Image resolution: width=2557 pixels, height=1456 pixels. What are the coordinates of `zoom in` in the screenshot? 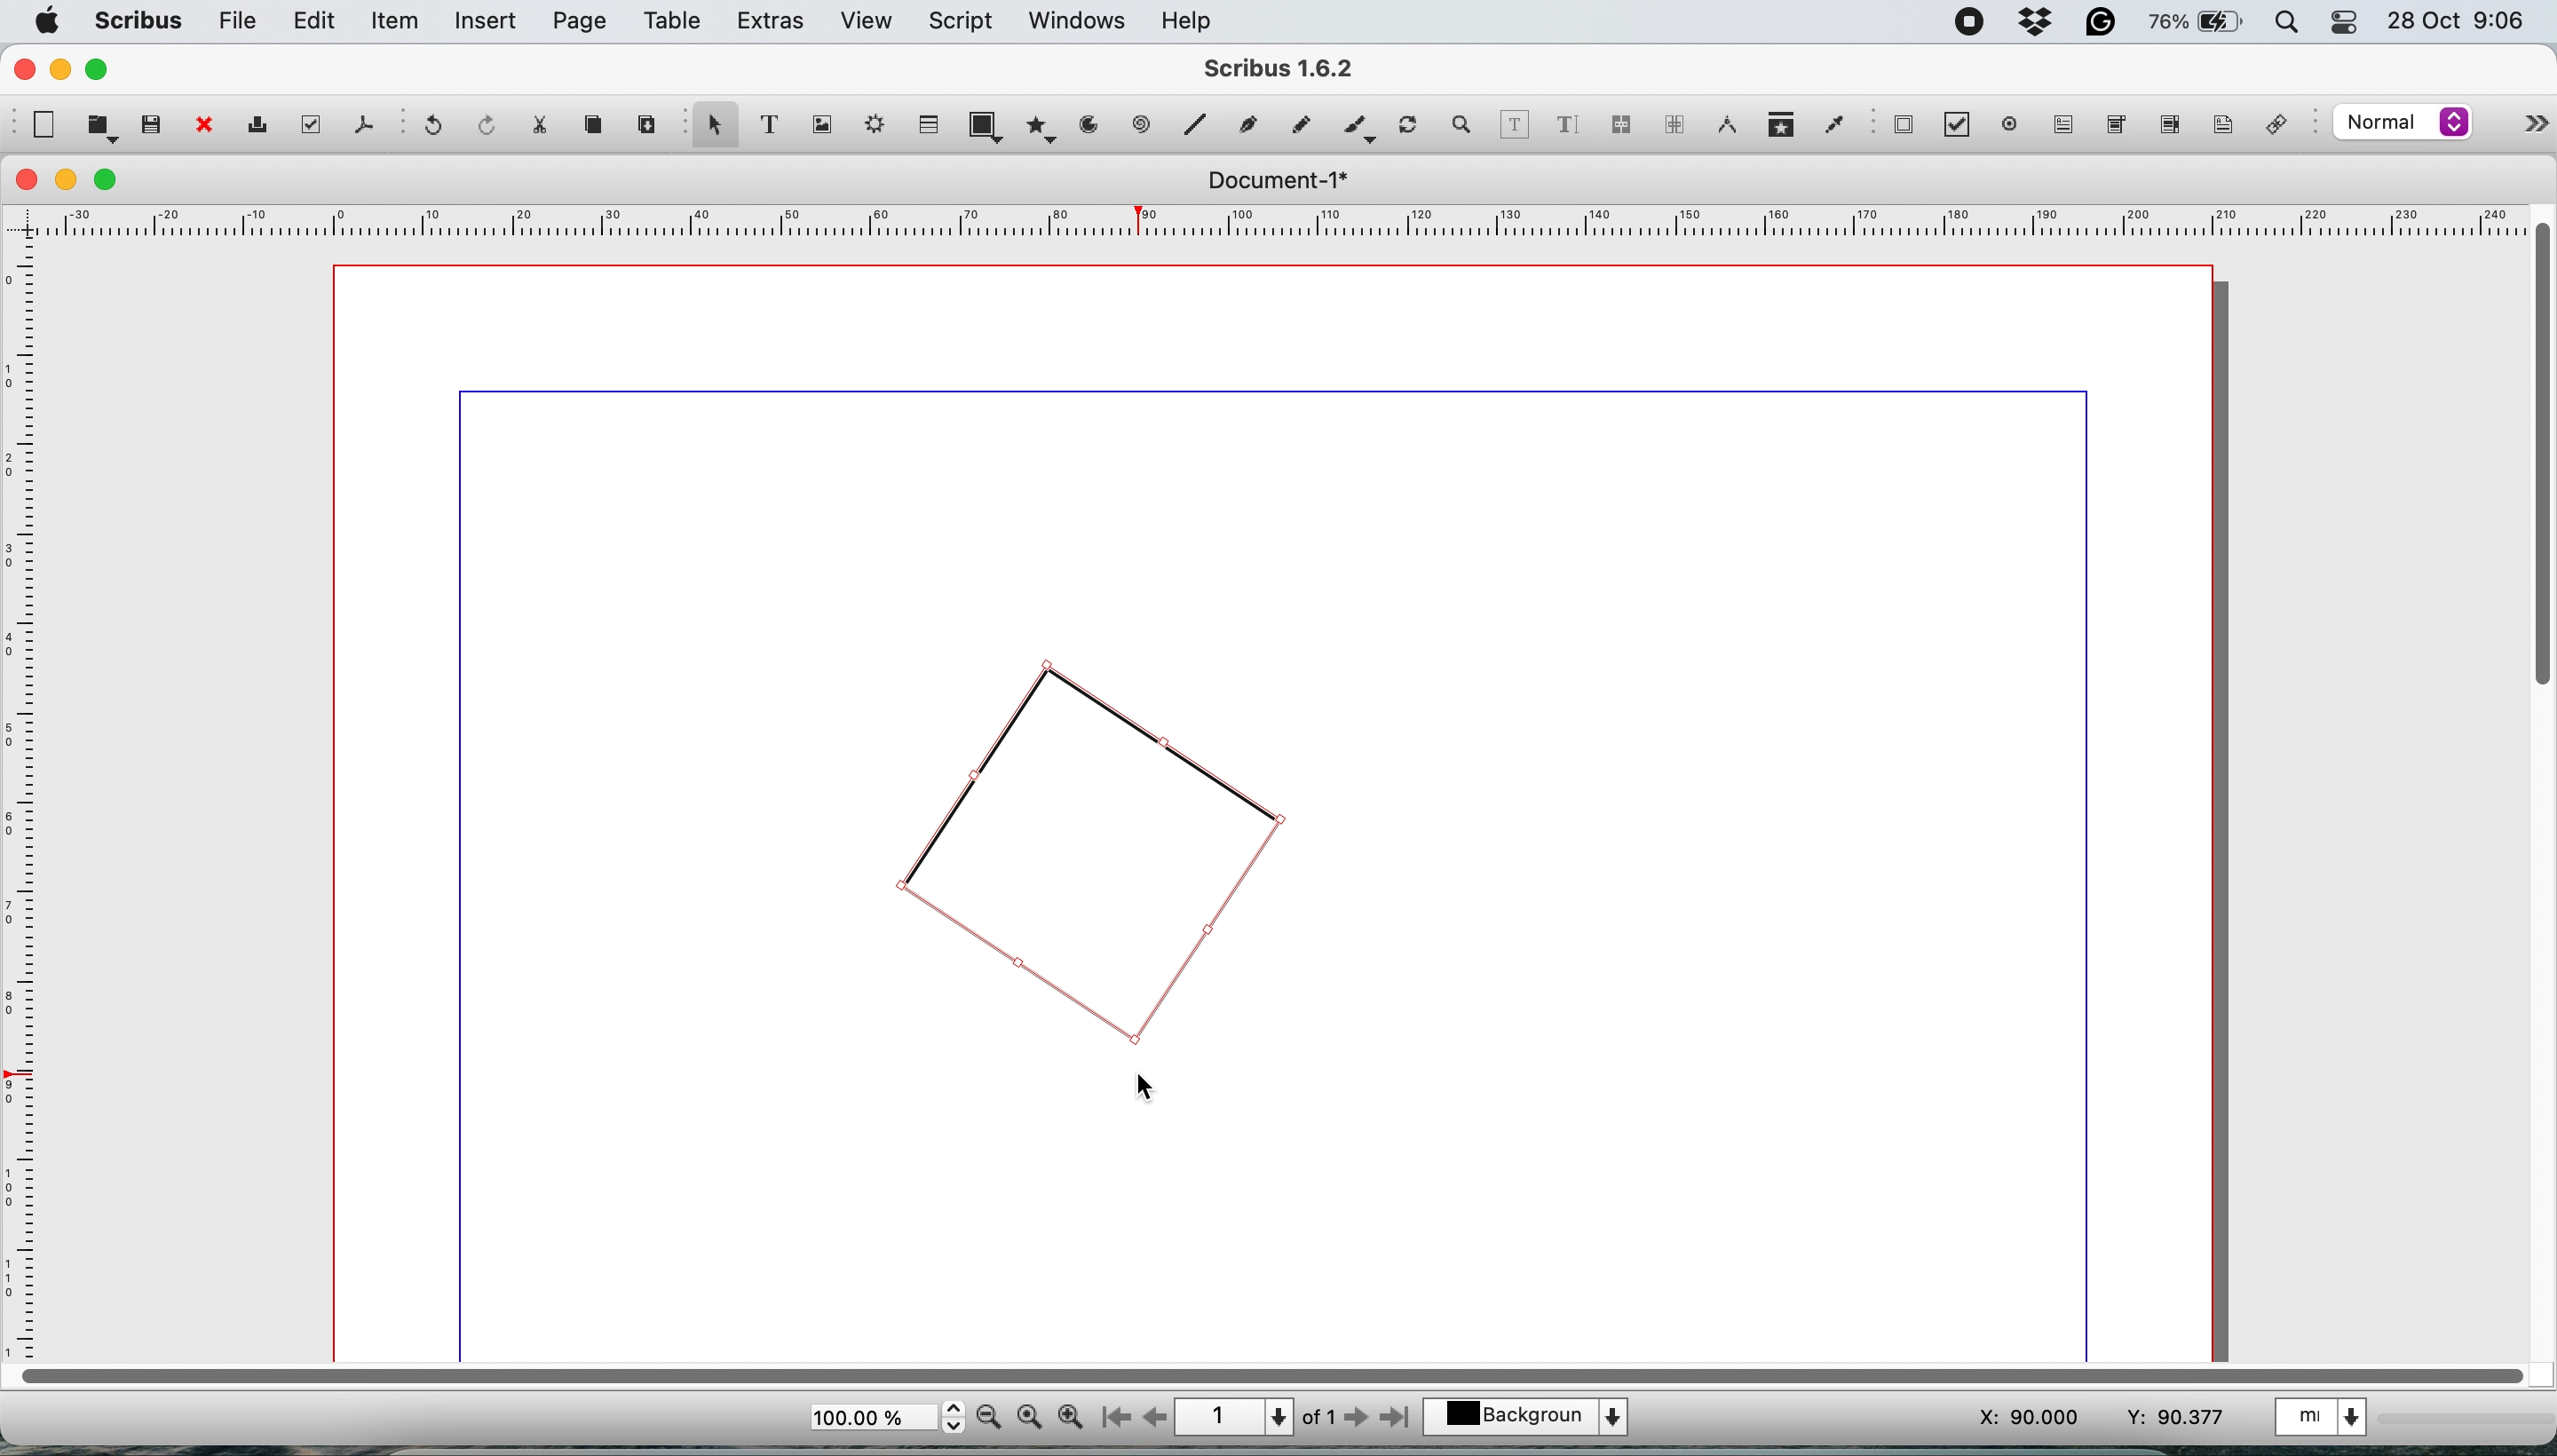 It's located at (1070, 1418).